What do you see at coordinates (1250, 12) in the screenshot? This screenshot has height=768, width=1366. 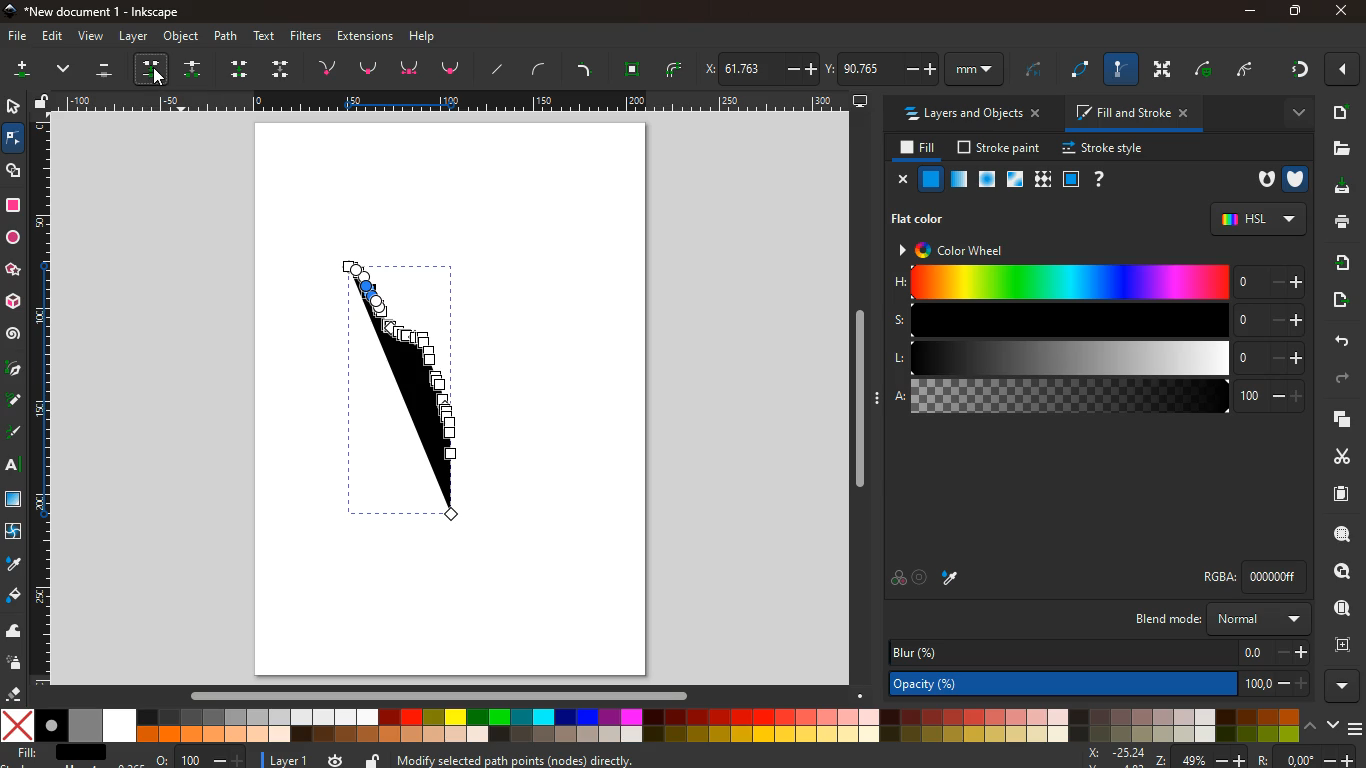 I see `minimize` at bounding box center [1250, 12].